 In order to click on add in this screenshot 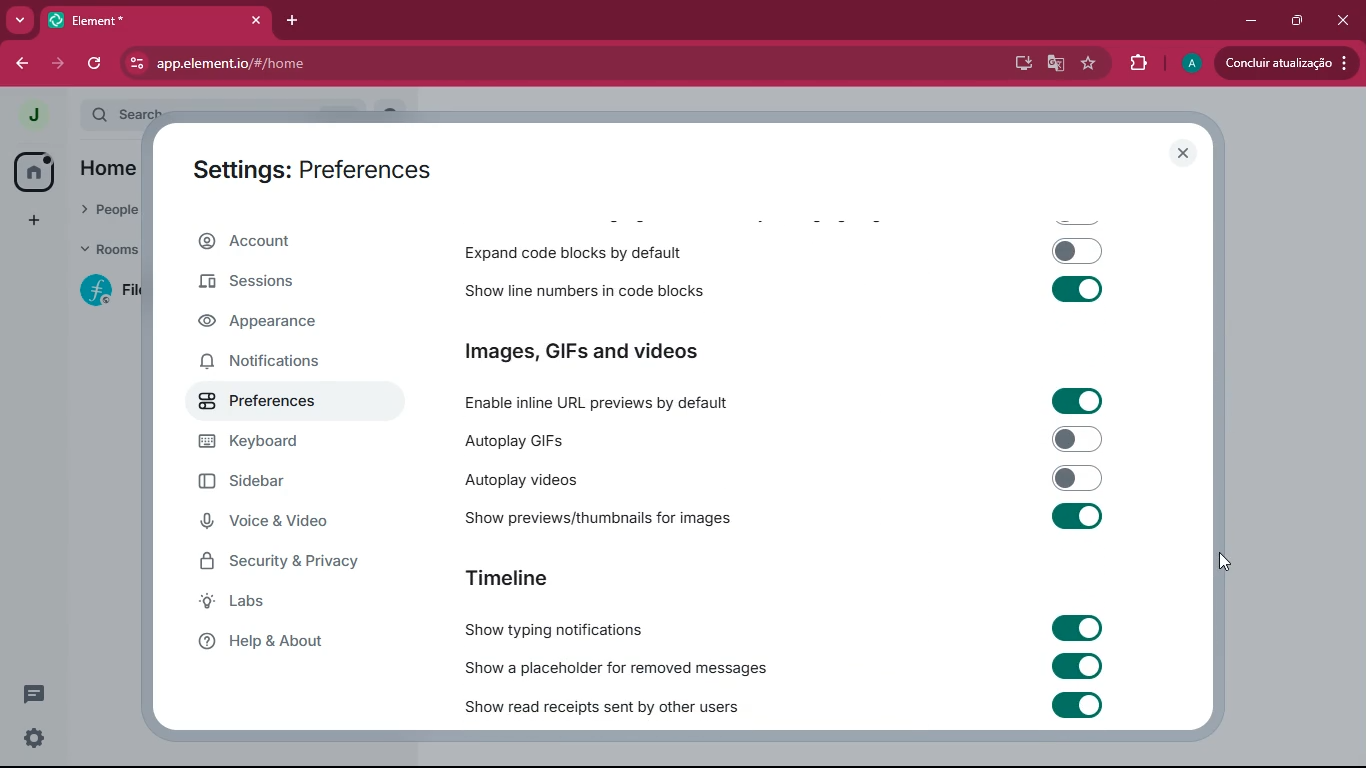, I will do `click(31, 222)`.